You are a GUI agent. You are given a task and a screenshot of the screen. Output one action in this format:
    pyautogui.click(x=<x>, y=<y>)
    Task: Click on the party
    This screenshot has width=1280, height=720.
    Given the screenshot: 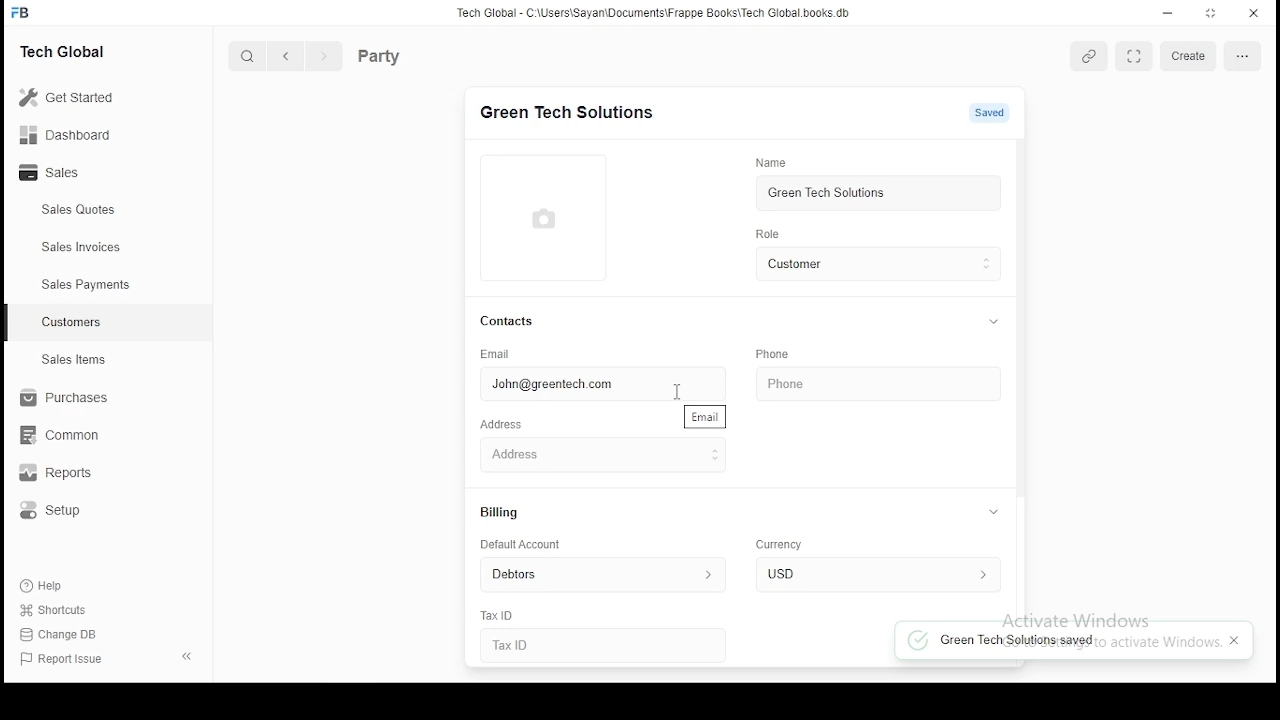 What is the action you would take?
    pyautogui.click(x=411, y=54)
    